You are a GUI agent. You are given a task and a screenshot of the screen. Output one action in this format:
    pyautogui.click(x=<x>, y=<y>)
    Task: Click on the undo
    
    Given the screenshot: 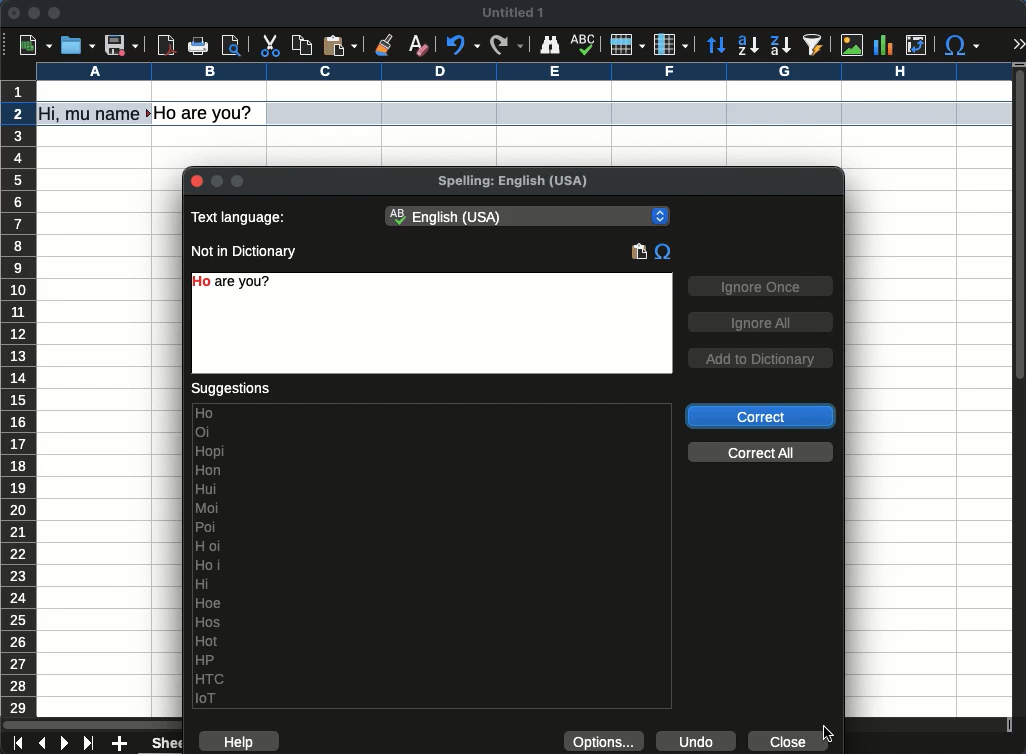 What is the action you would take?
    pyautogui.click(x=466, y=44)
    